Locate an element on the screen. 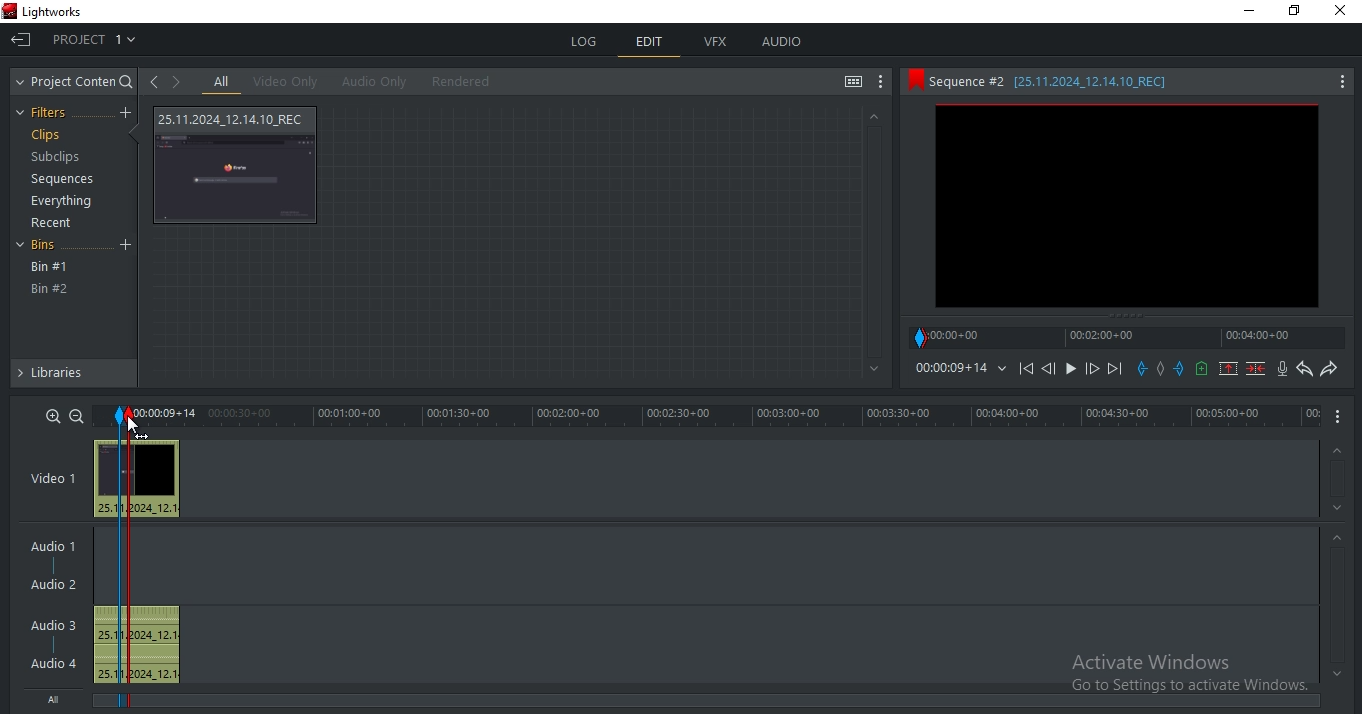 The height and width of the screenshot is (714, 1362). Previous is located at coordinates (1048, 368).